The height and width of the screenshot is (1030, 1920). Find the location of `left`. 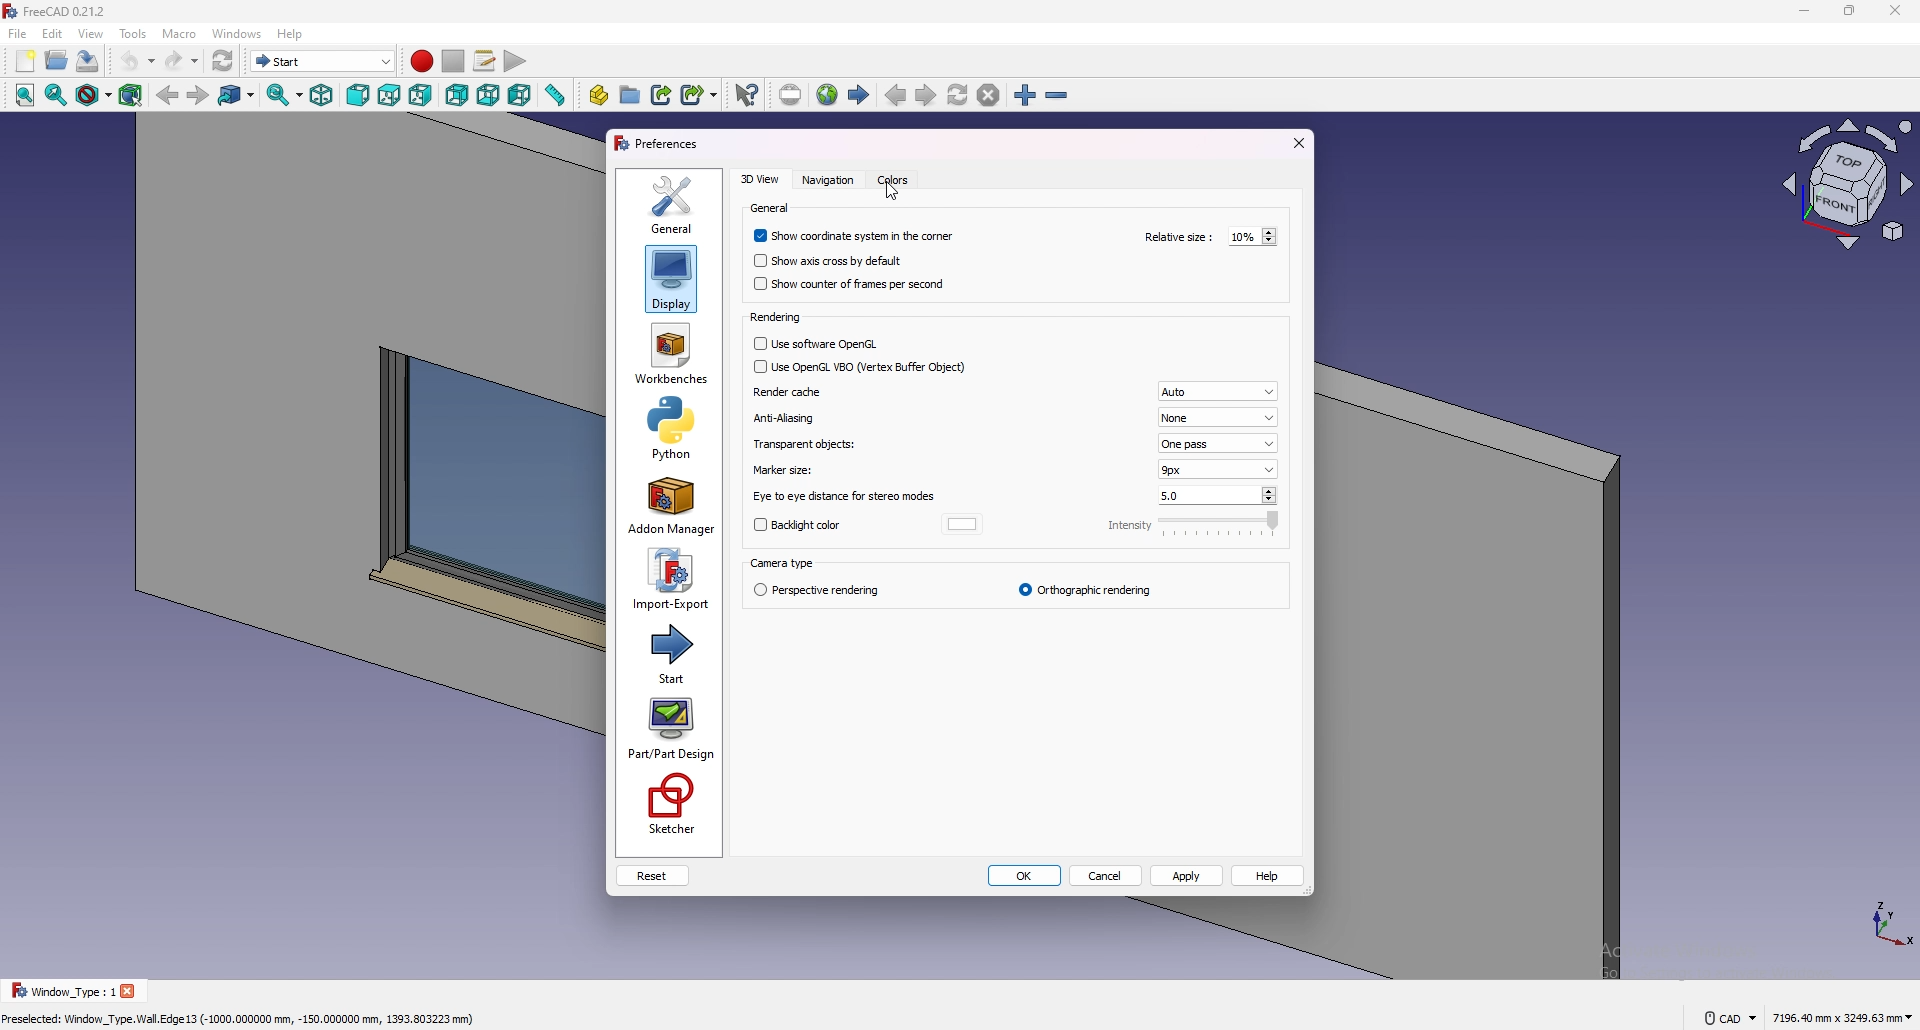

left is located at coordinates (521, 95).